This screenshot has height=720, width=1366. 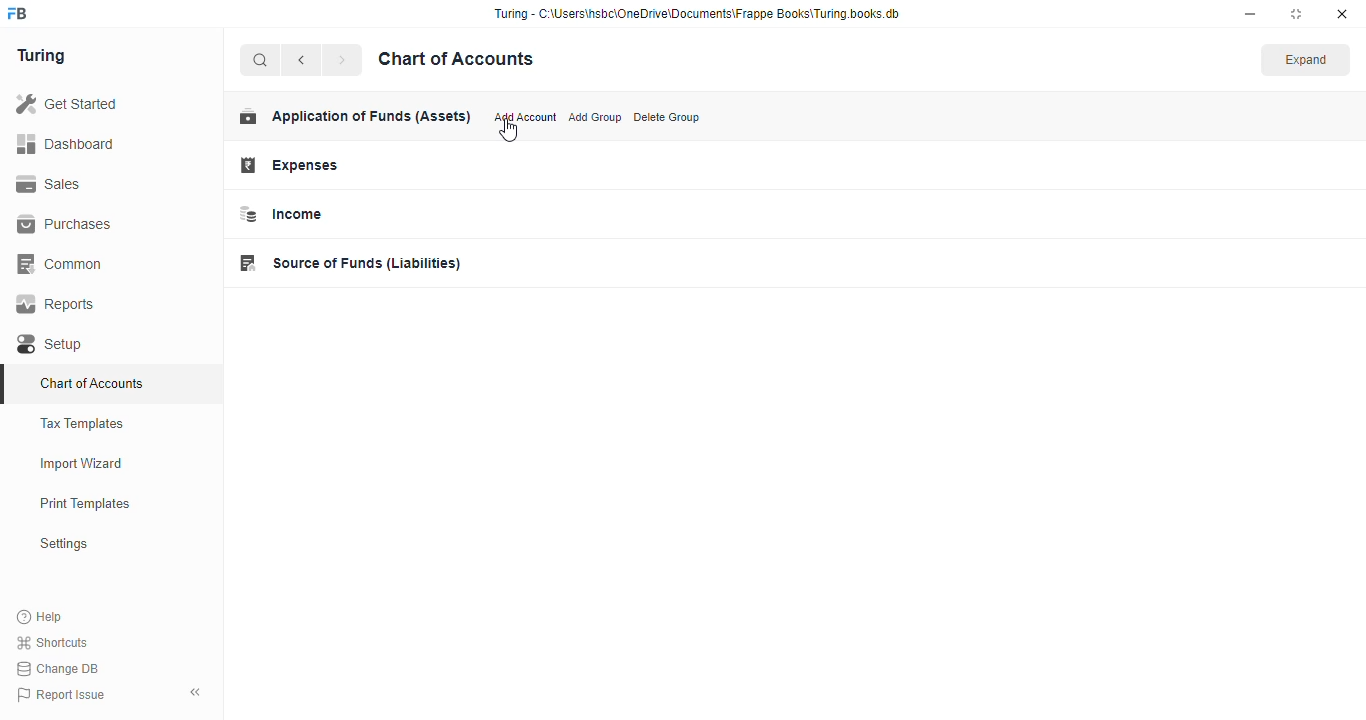 What do you see at coordinates (83, 423) in the screenshot?
I see `tax templates` at bounding box center [83, 423].